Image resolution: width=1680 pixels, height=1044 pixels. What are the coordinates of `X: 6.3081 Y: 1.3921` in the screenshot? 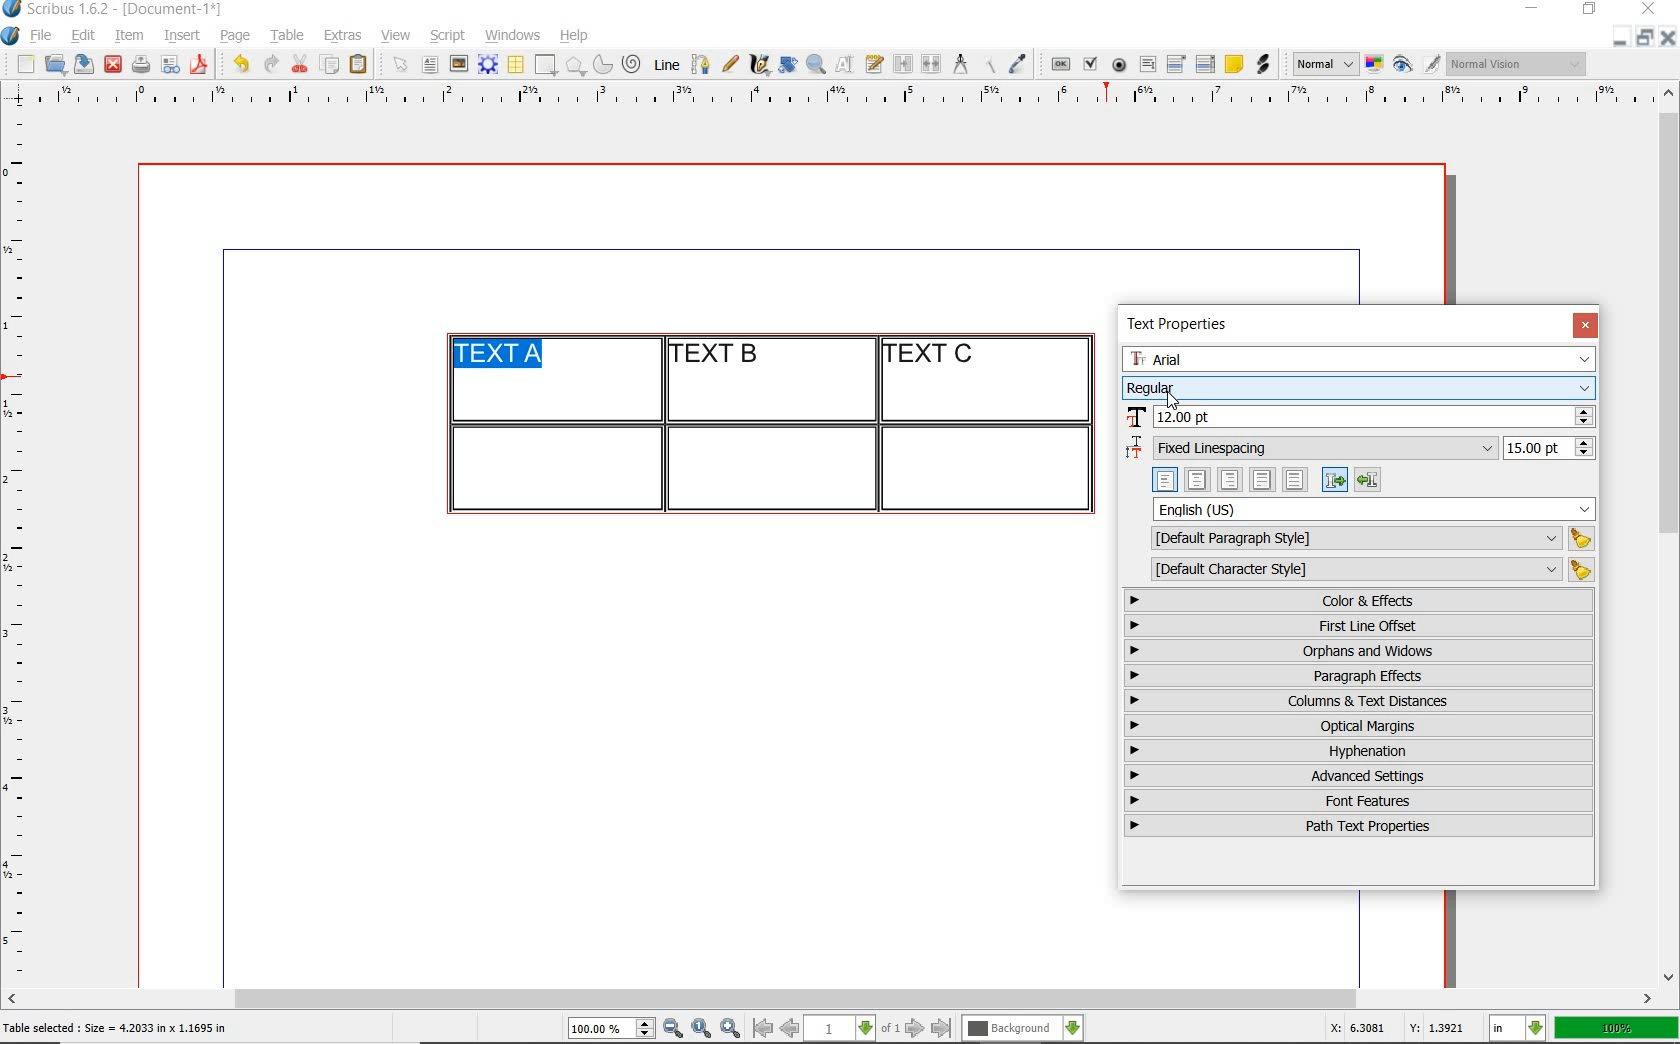 It's located at (1401, 1028).